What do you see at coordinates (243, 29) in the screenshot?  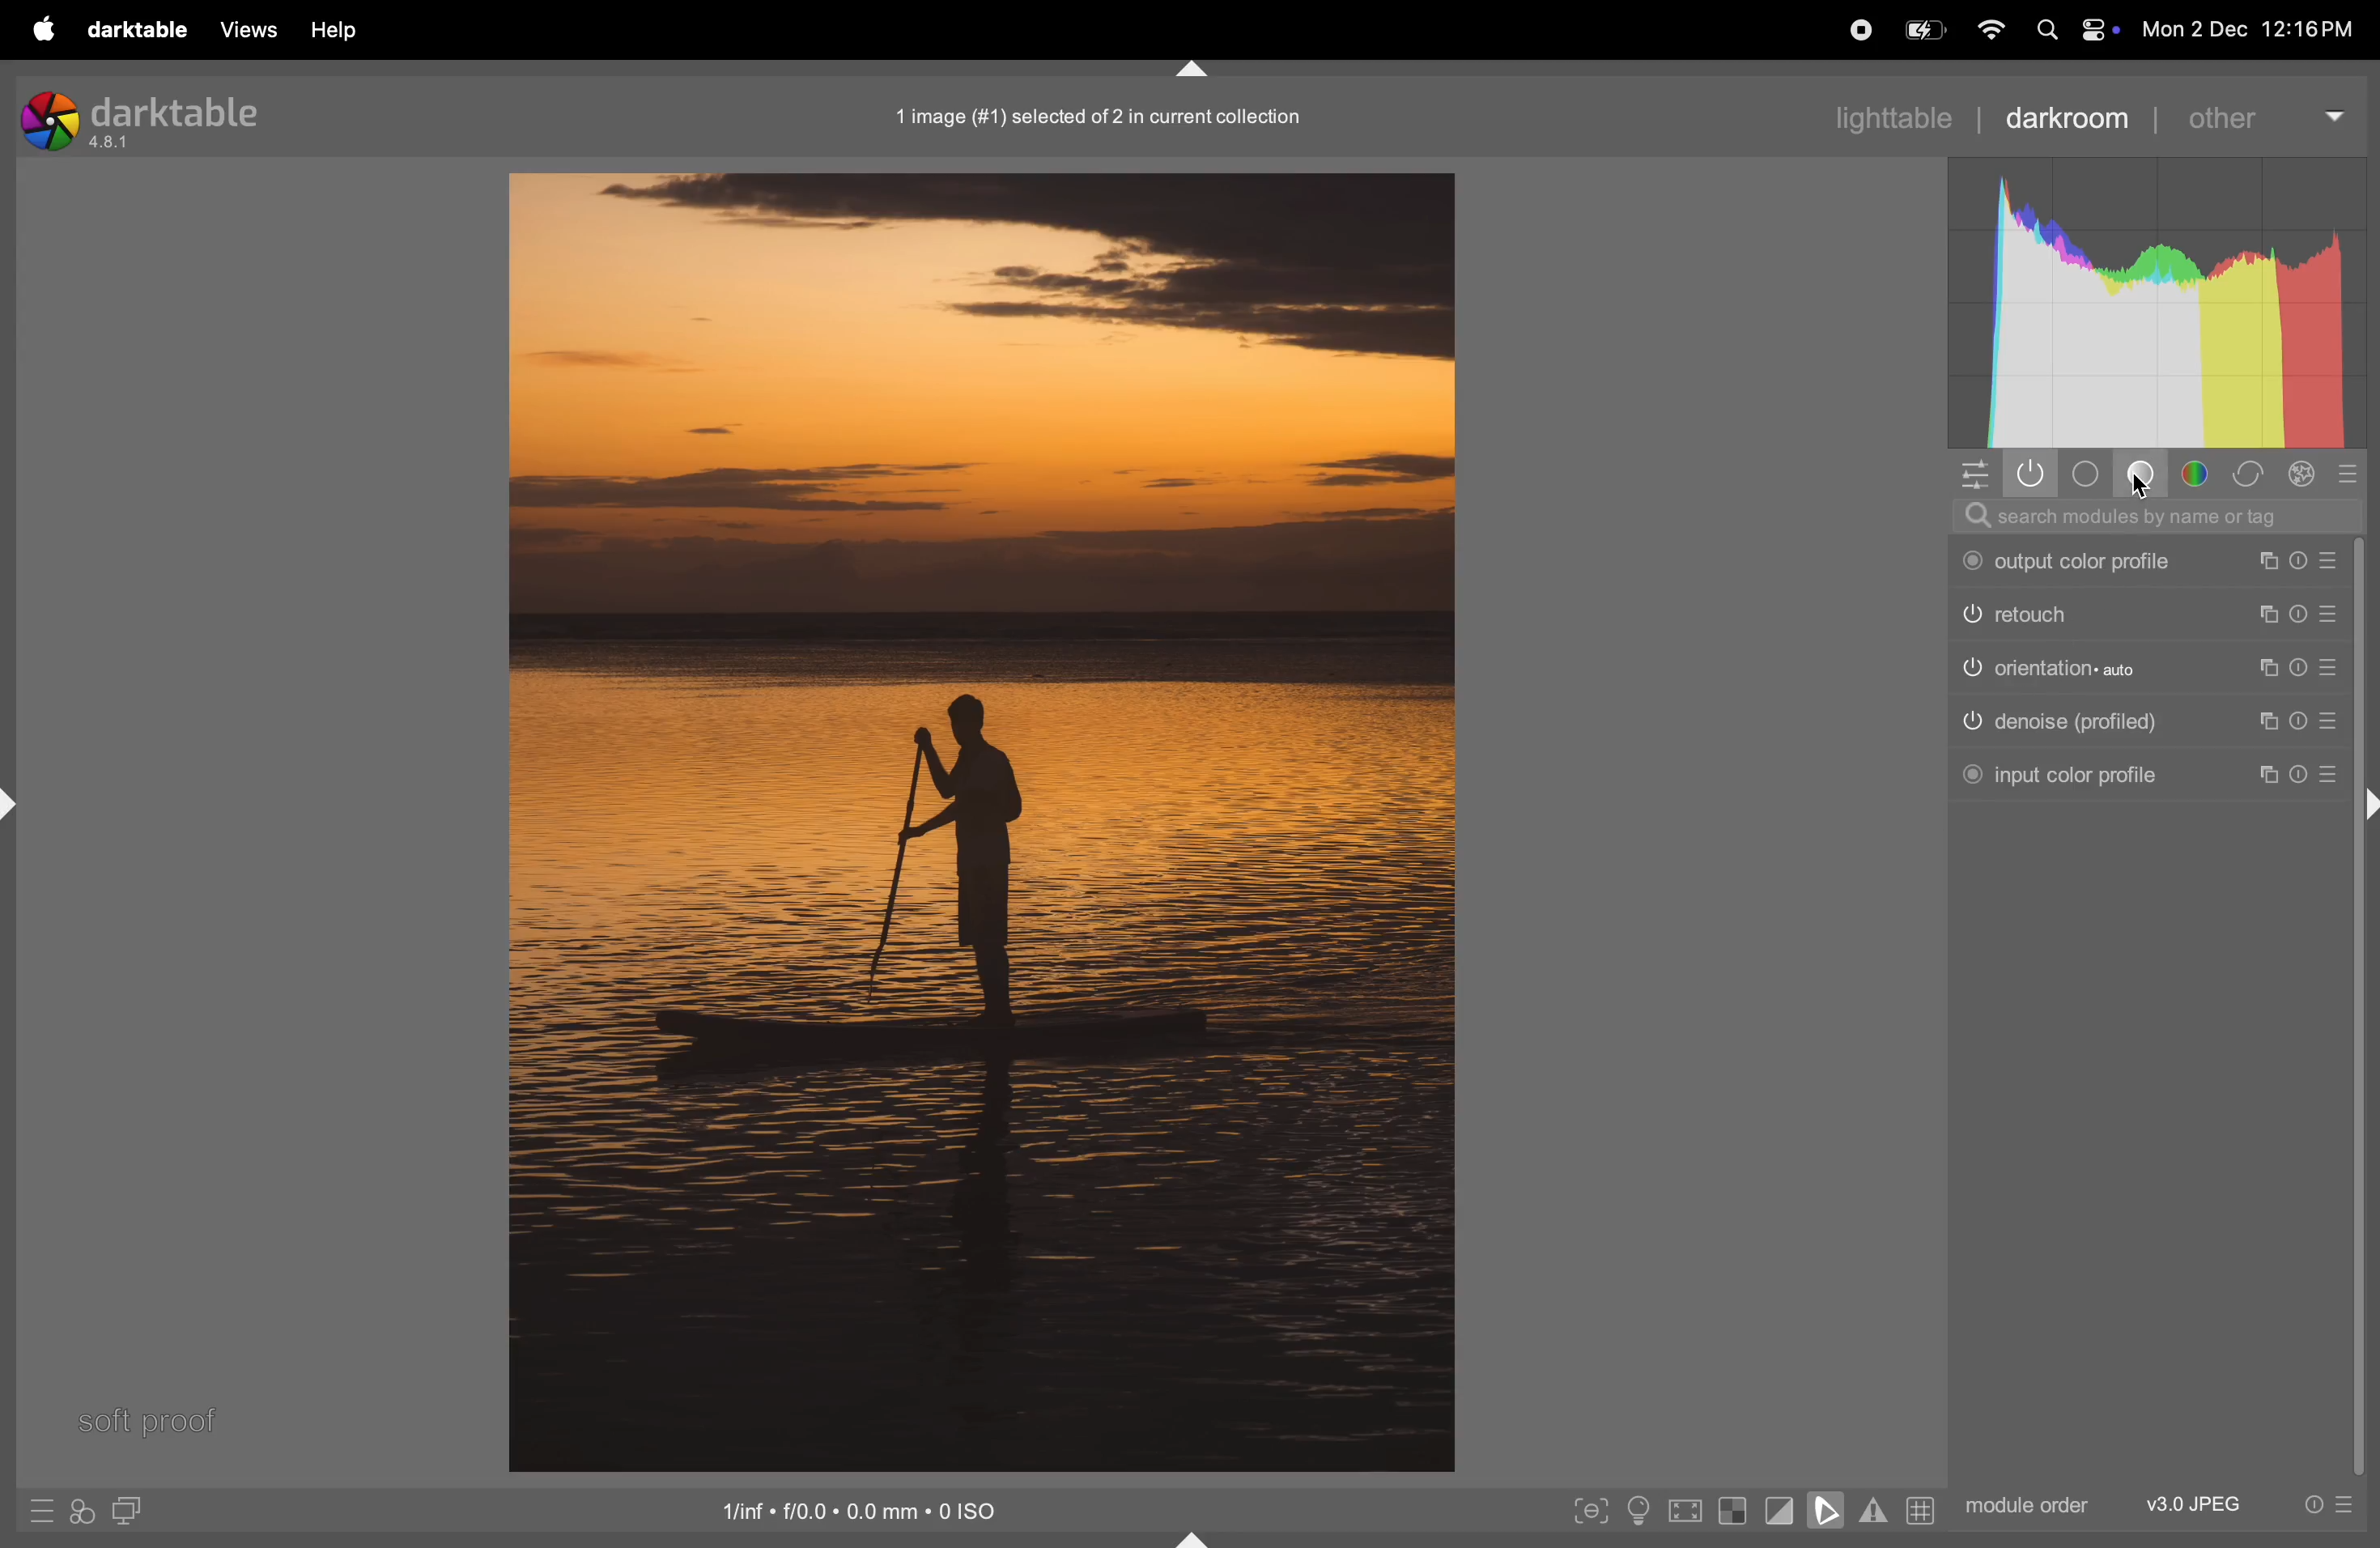 I see `views` at bounding box center [243, 29].